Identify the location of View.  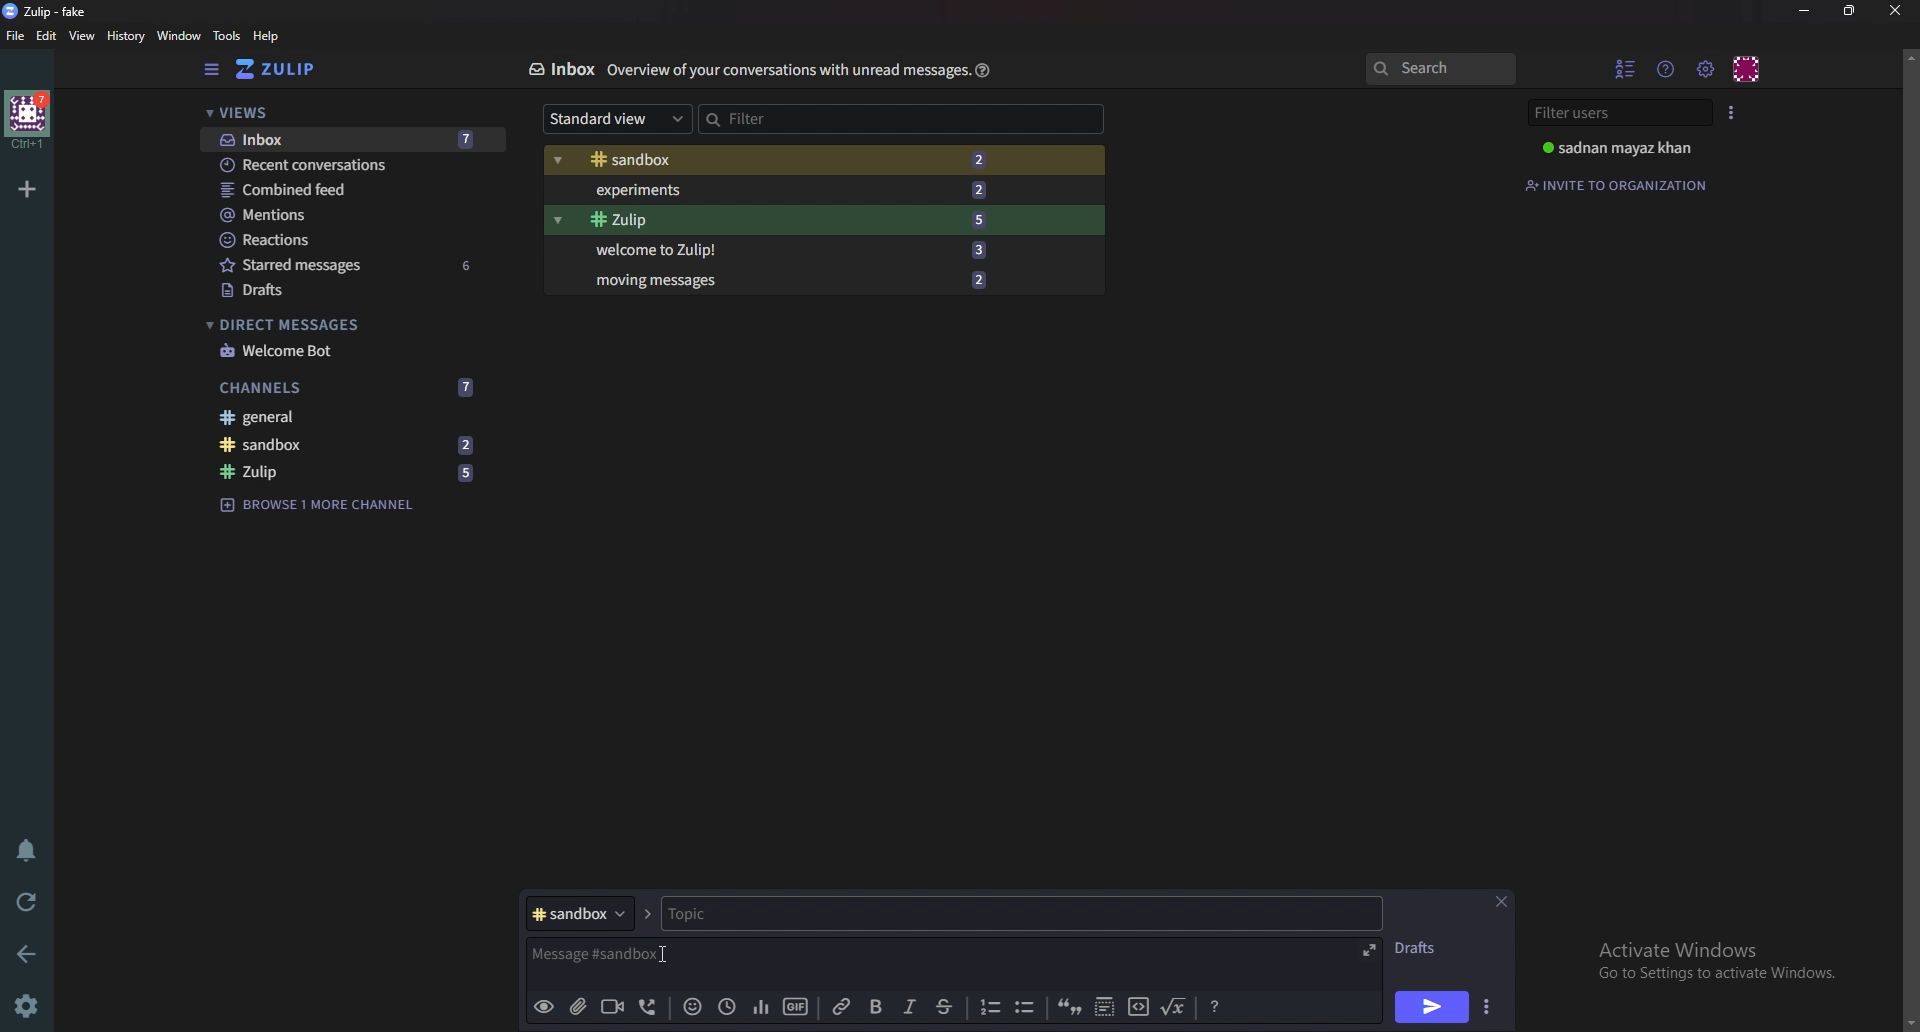
(83, 37).